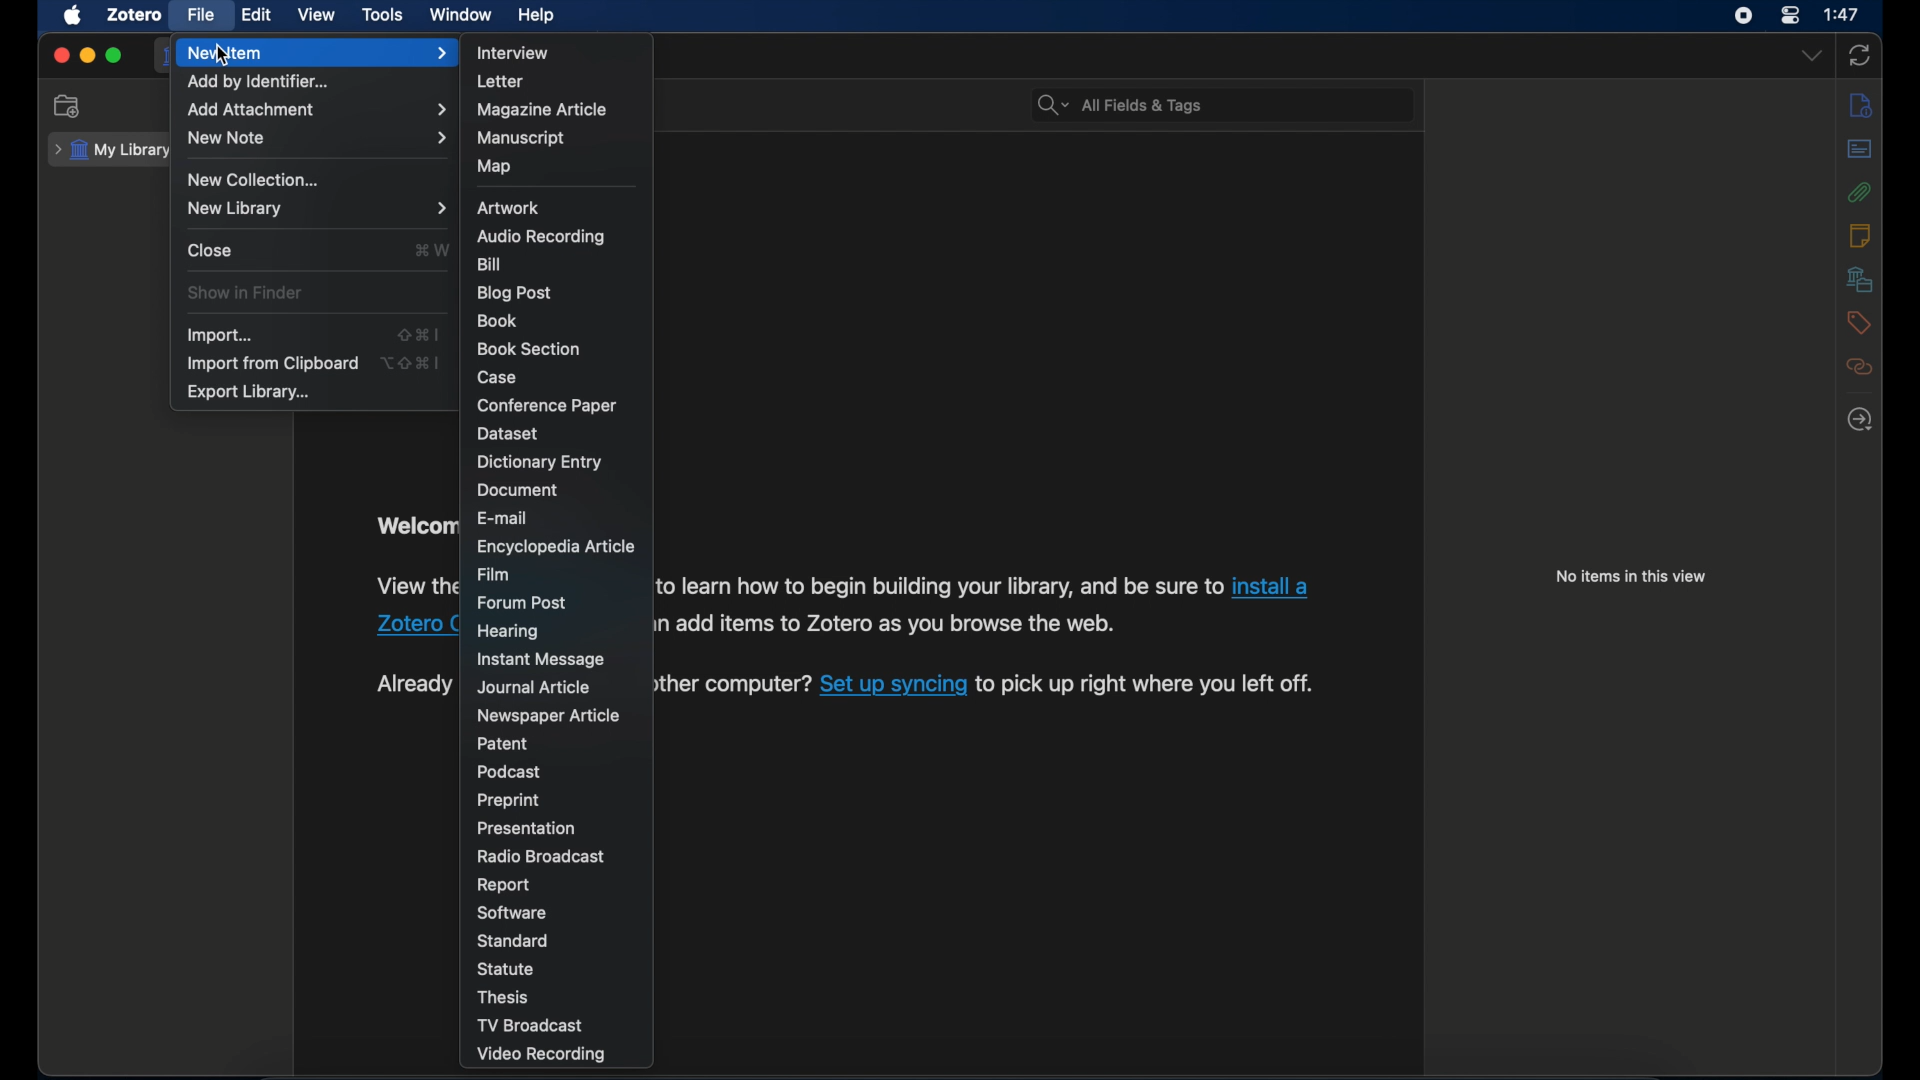  I want to click on help, so click(536, 16).